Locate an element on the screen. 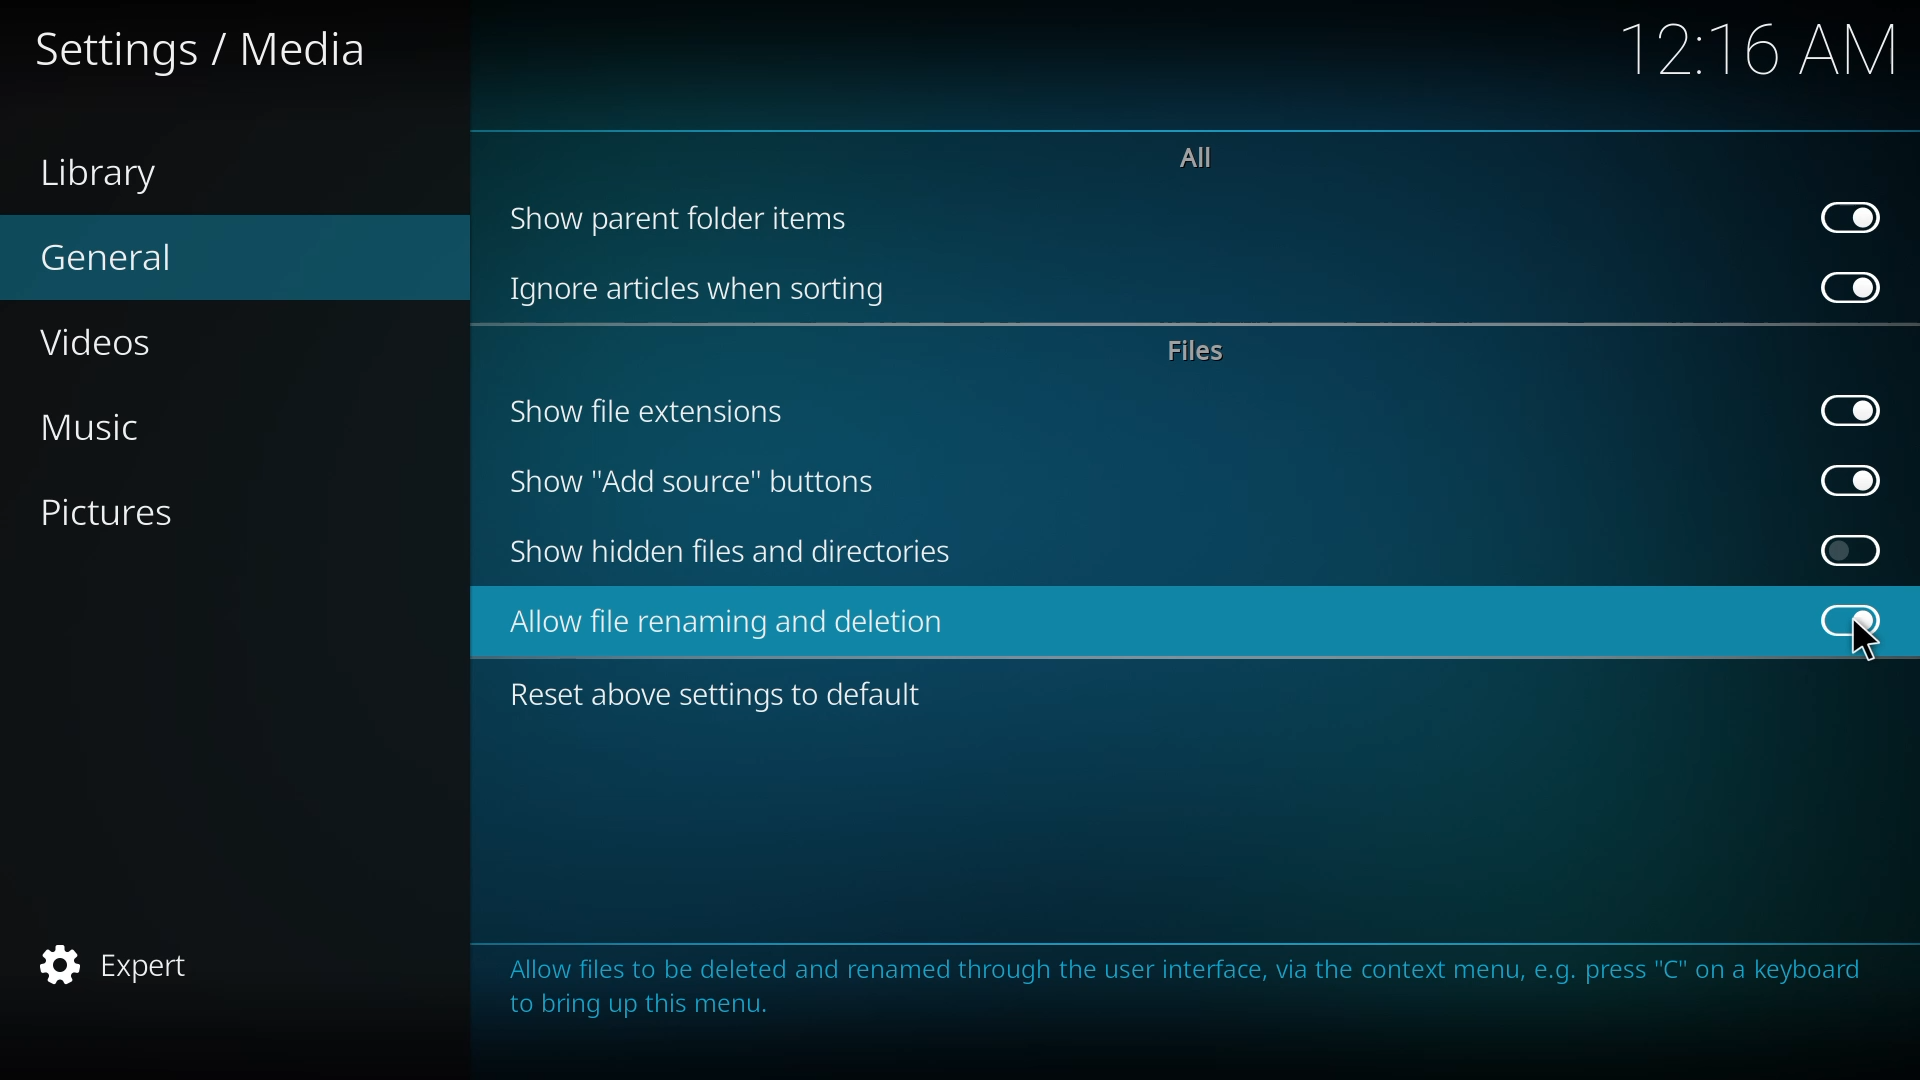 The height and width of the screenshot is (1080, 1920). click to enable is located at coordinates (1851, 550).